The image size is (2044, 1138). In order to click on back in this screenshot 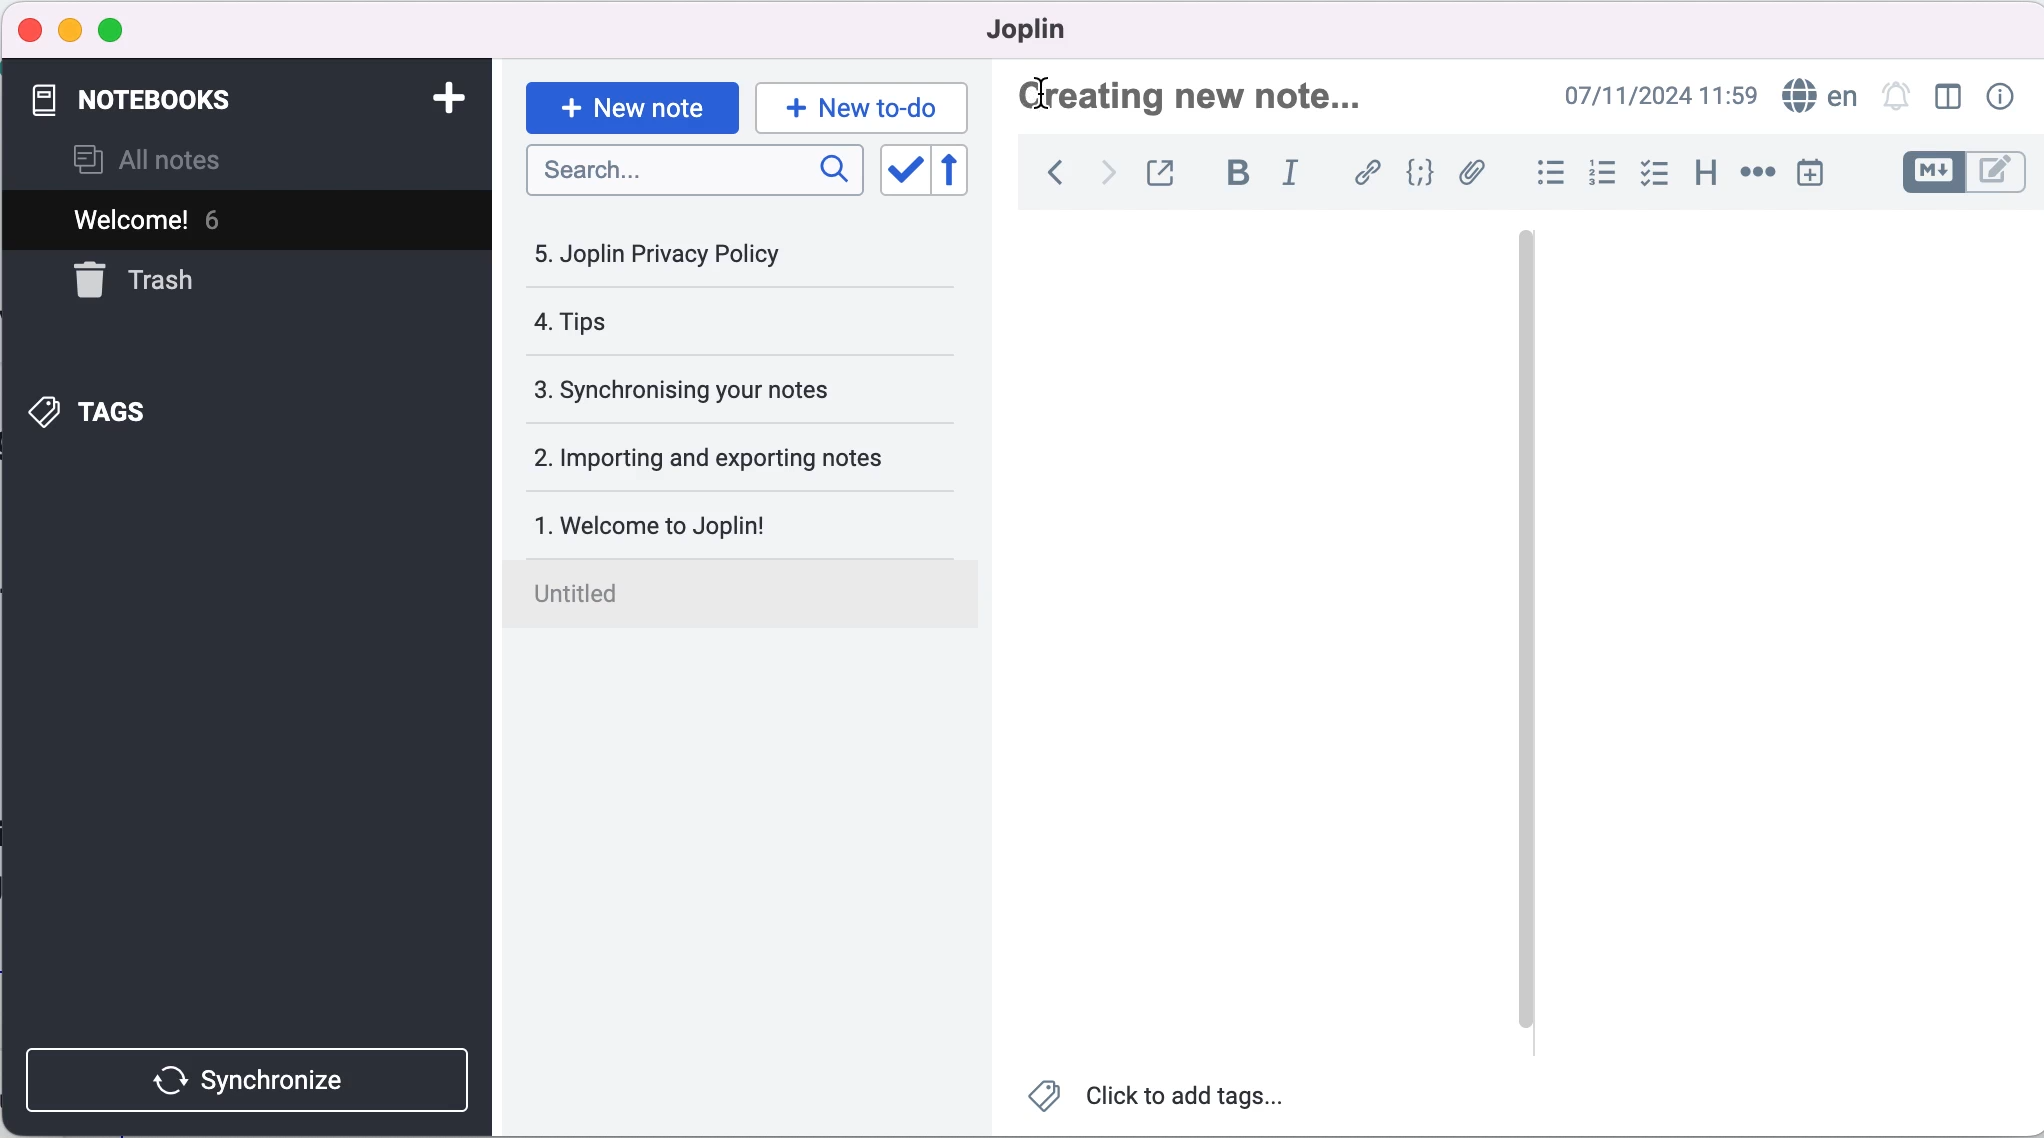, I will do `click(1049, 176)`.